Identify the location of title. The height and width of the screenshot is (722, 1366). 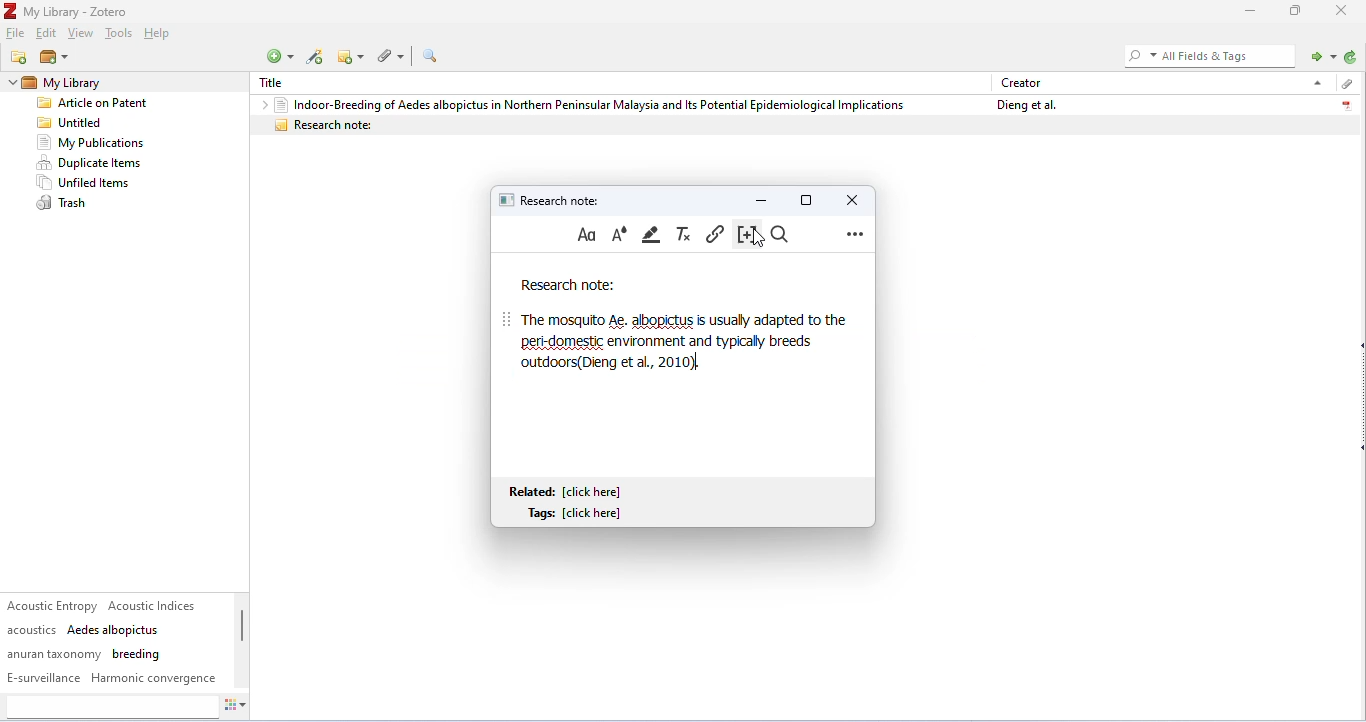
(277, 83).